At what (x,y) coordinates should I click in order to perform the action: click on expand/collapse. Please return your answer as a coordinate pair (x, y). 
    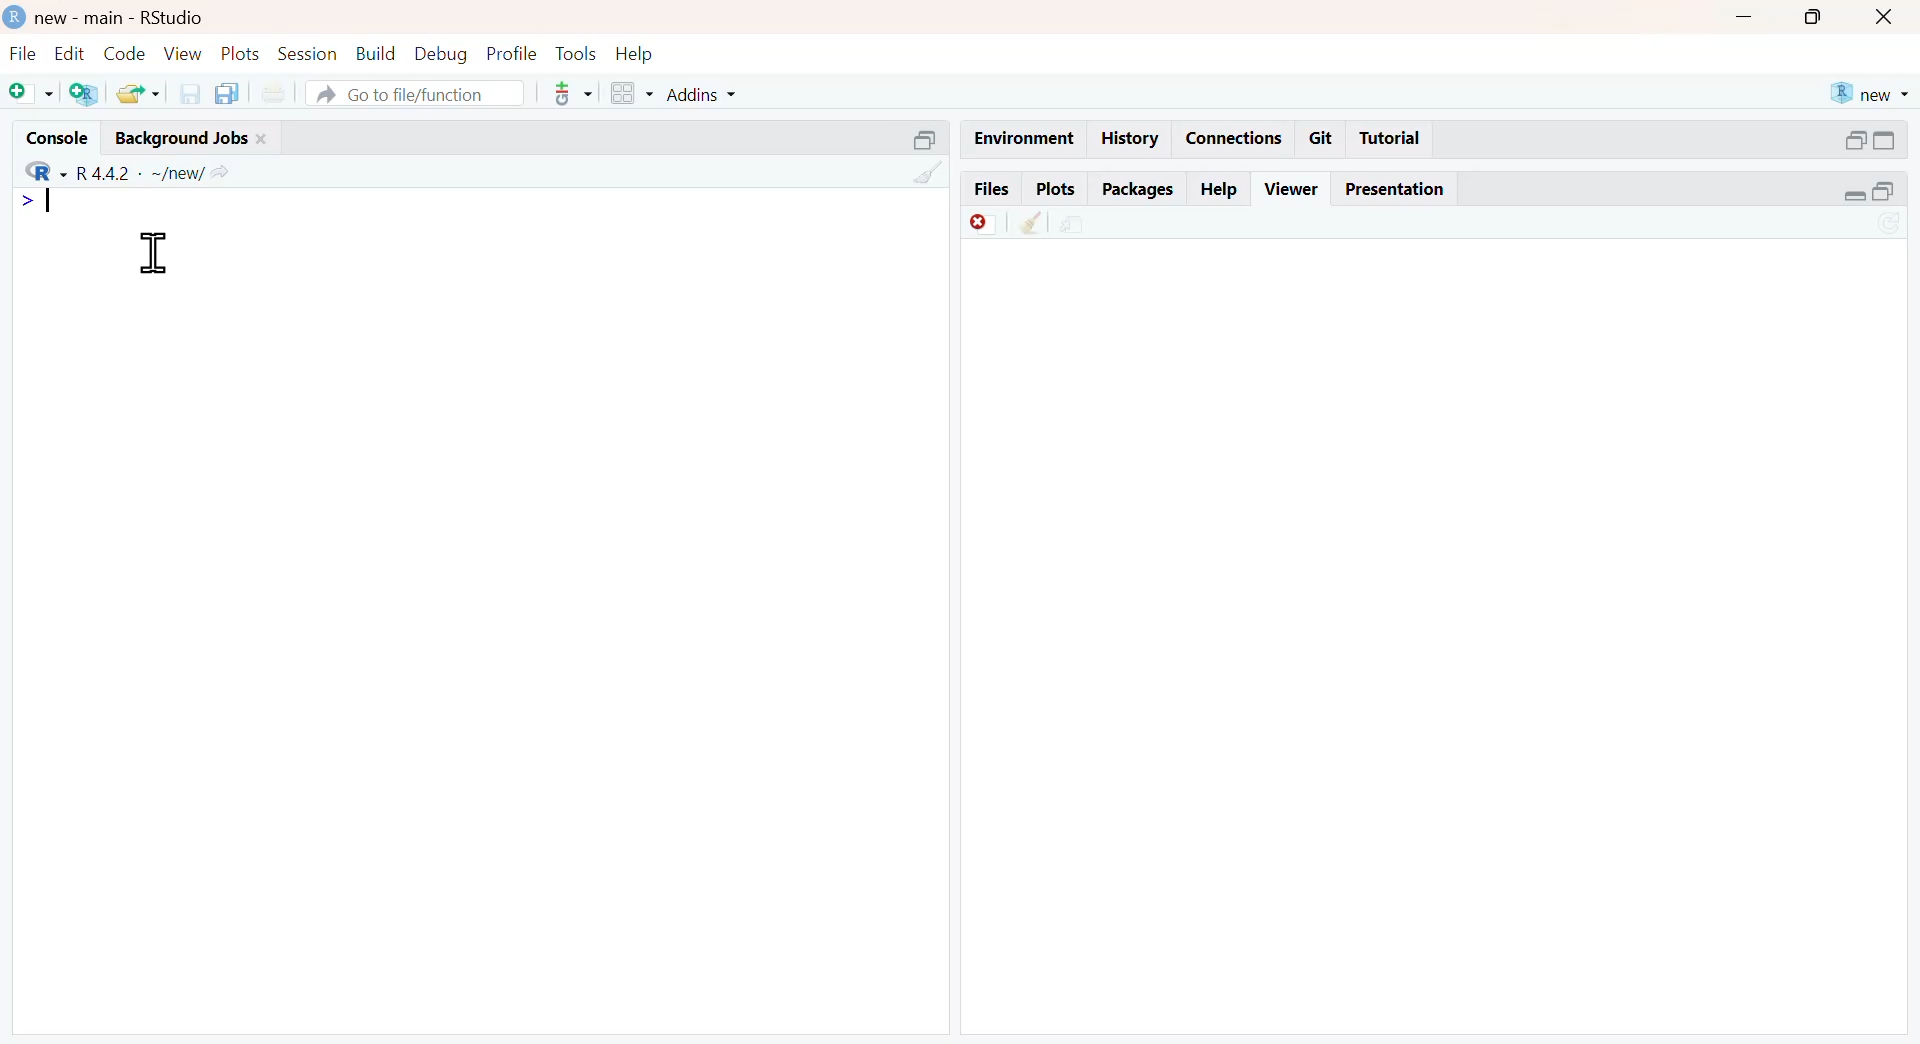
    Looking at the image, I should click on (1854, 196).